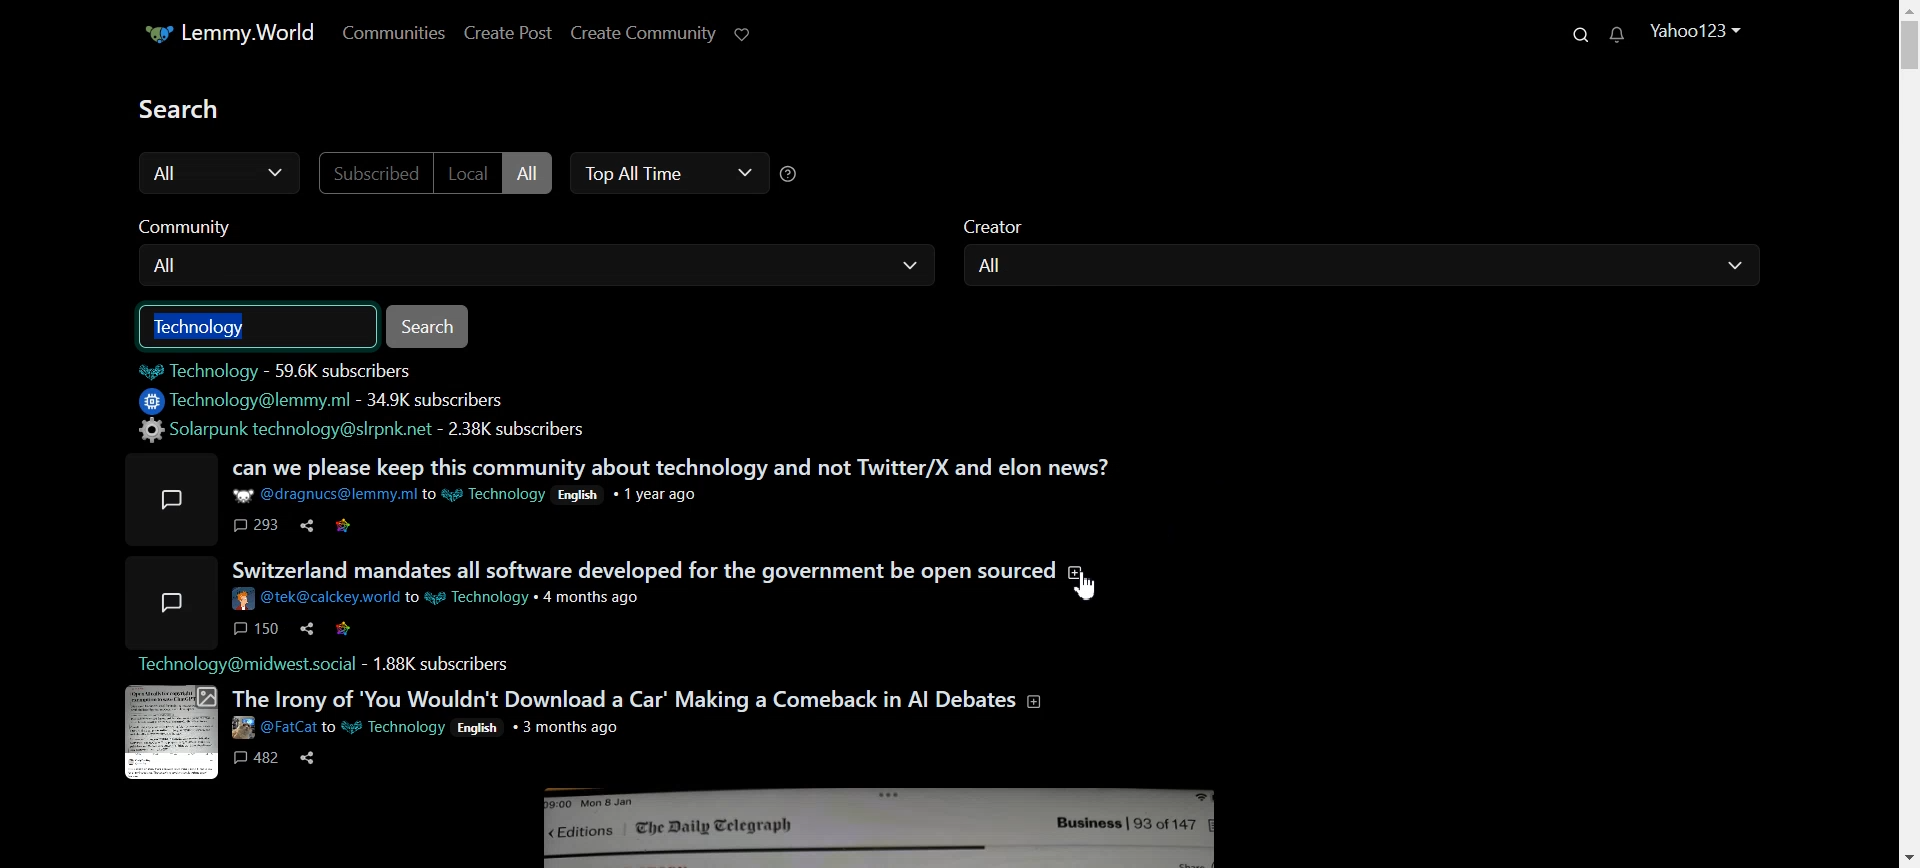  I want to click on Technology, so click(260, 325).